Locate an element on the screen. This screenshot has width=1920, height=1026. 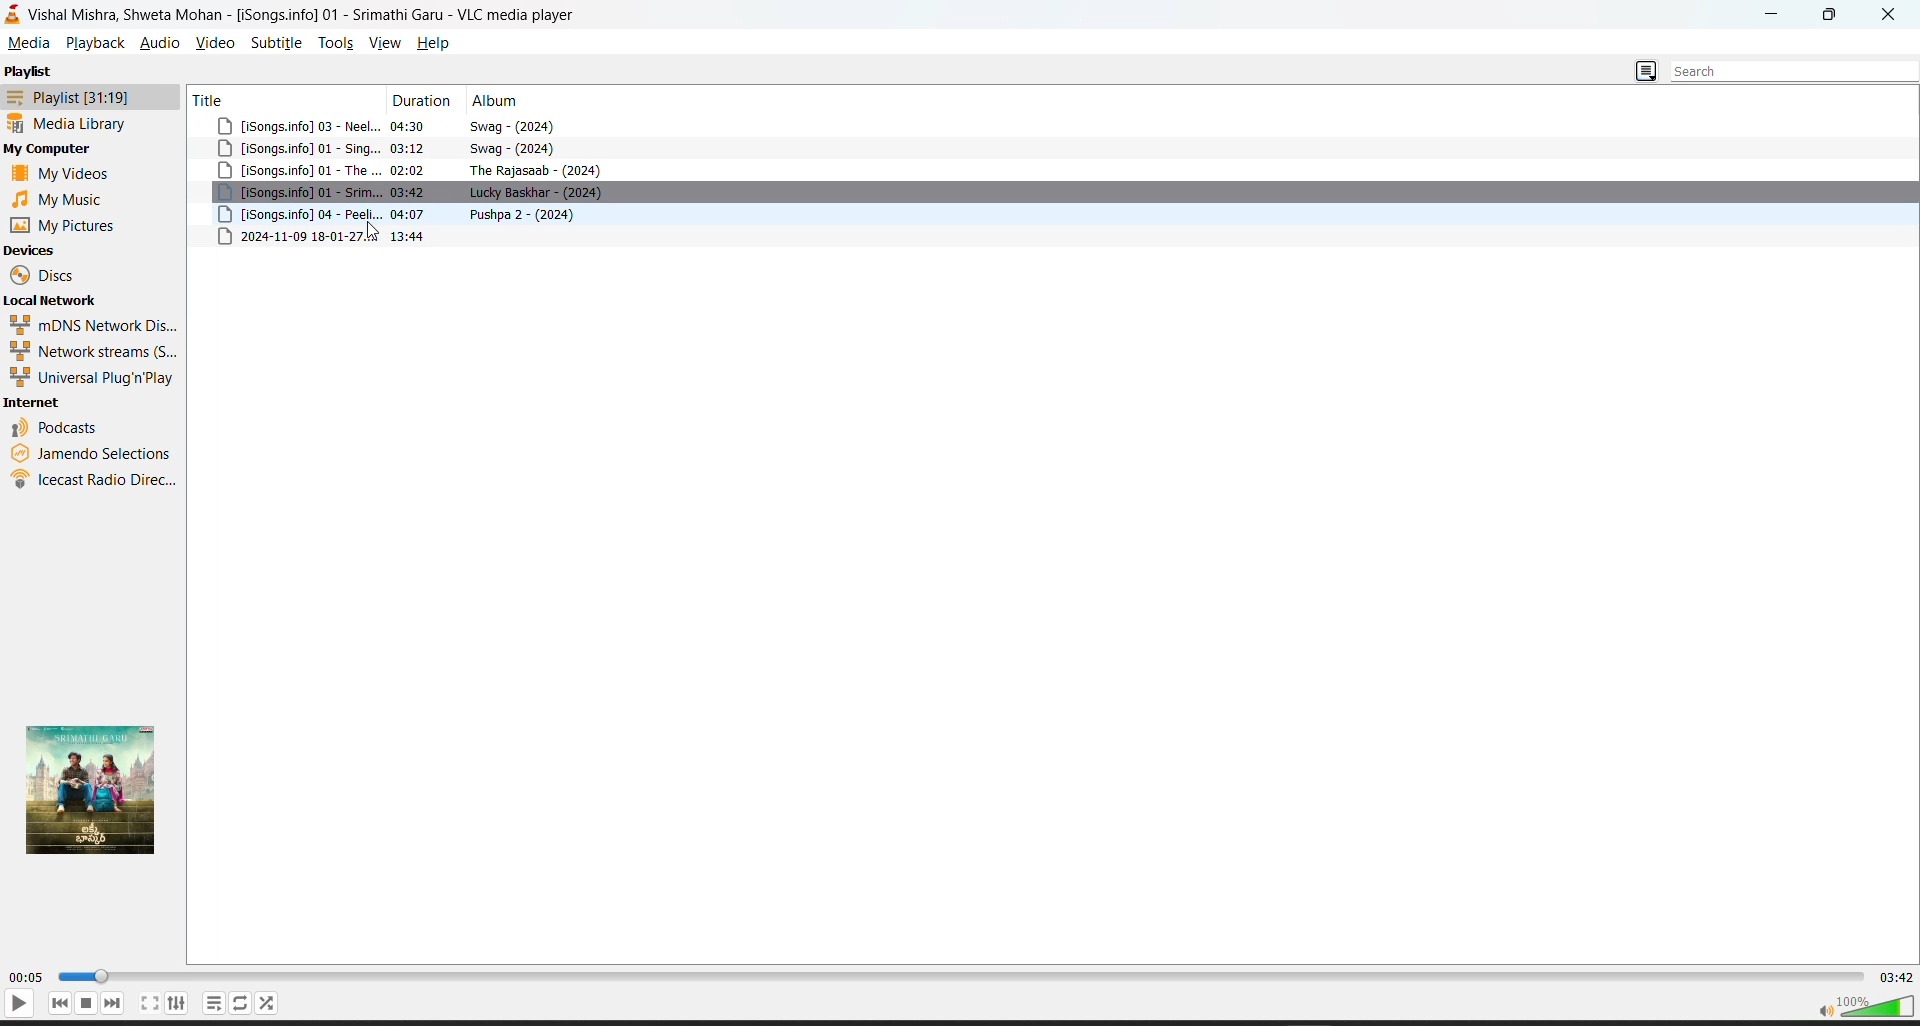
songs info 01-sing is located at coordinates (295, 148).